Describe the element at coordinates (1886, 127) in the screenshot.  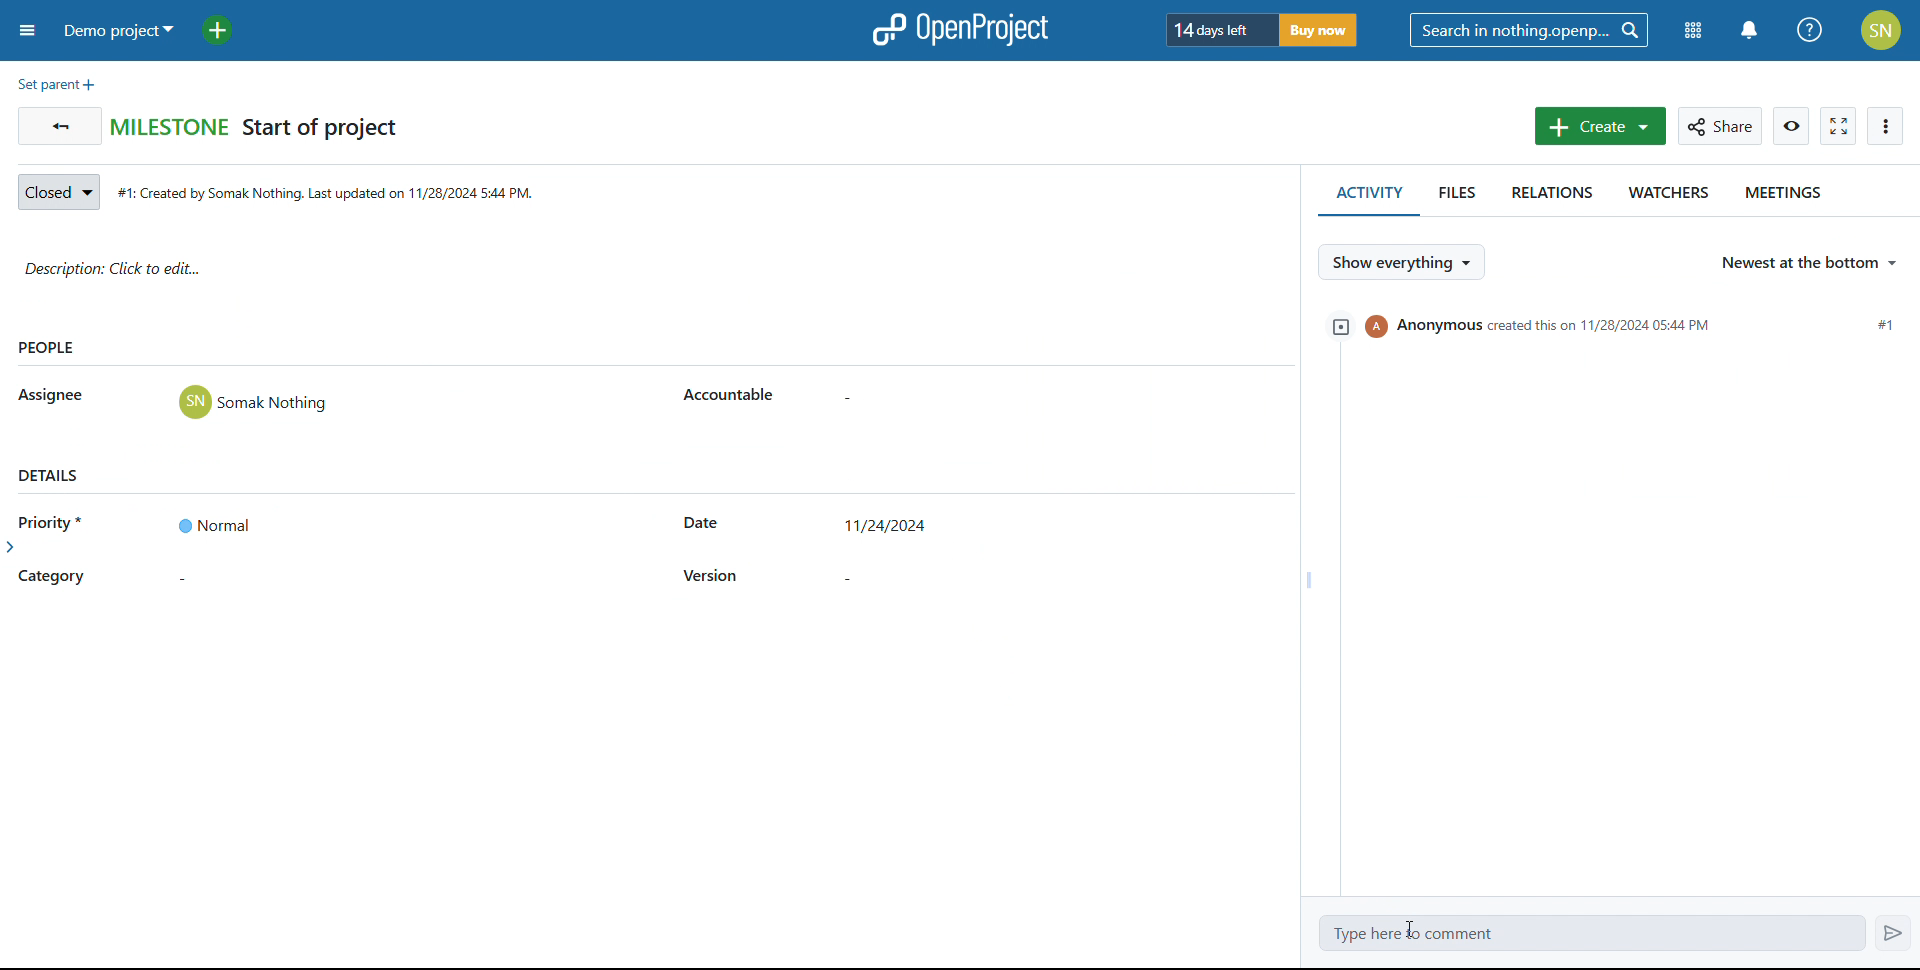
I see `more` at that location.